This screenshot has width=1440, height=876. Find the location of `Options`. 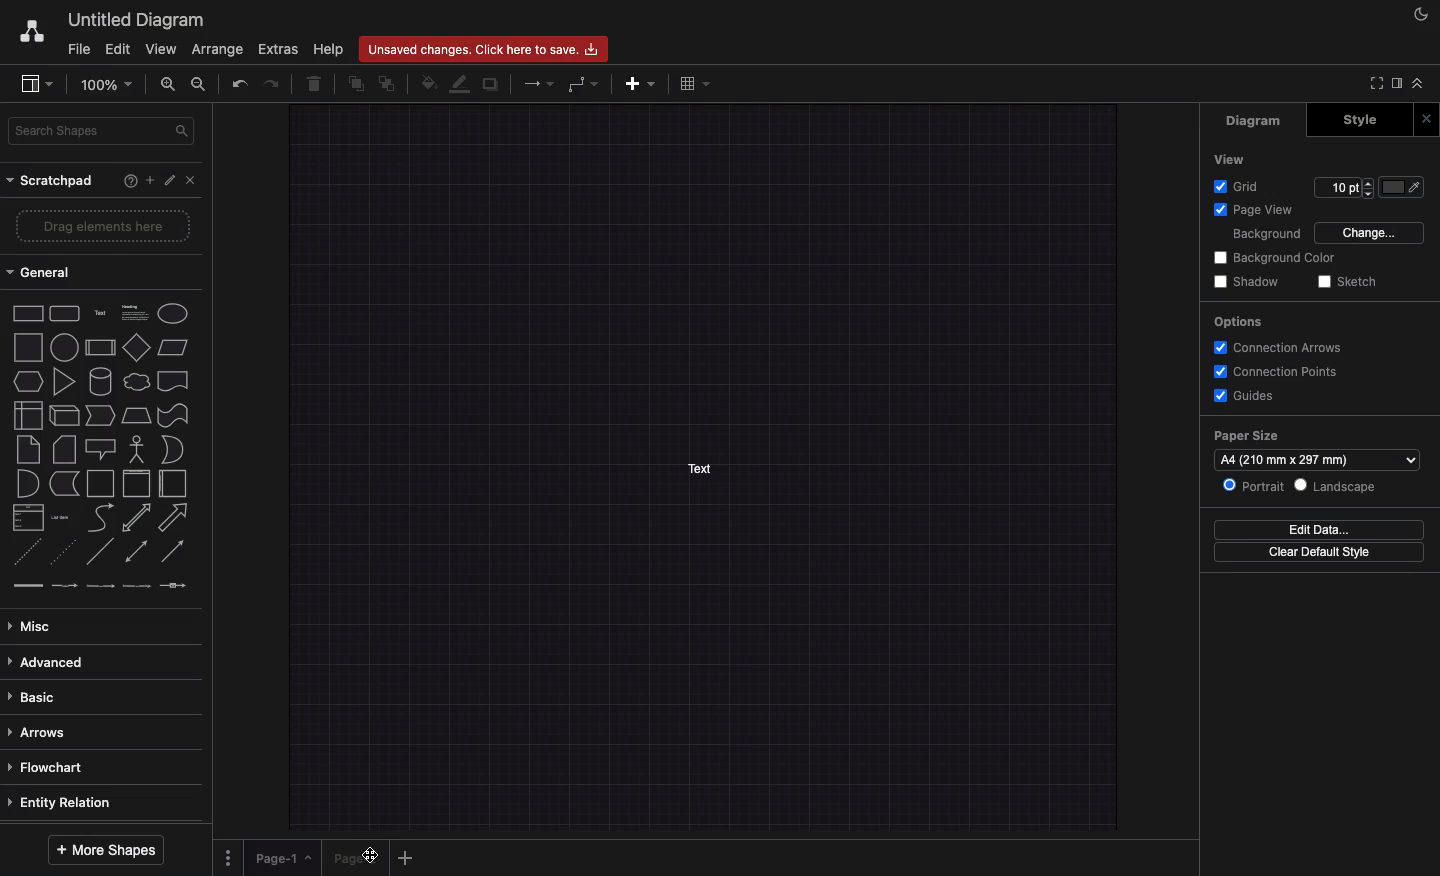

Options is located at coordinates (1238, 321).